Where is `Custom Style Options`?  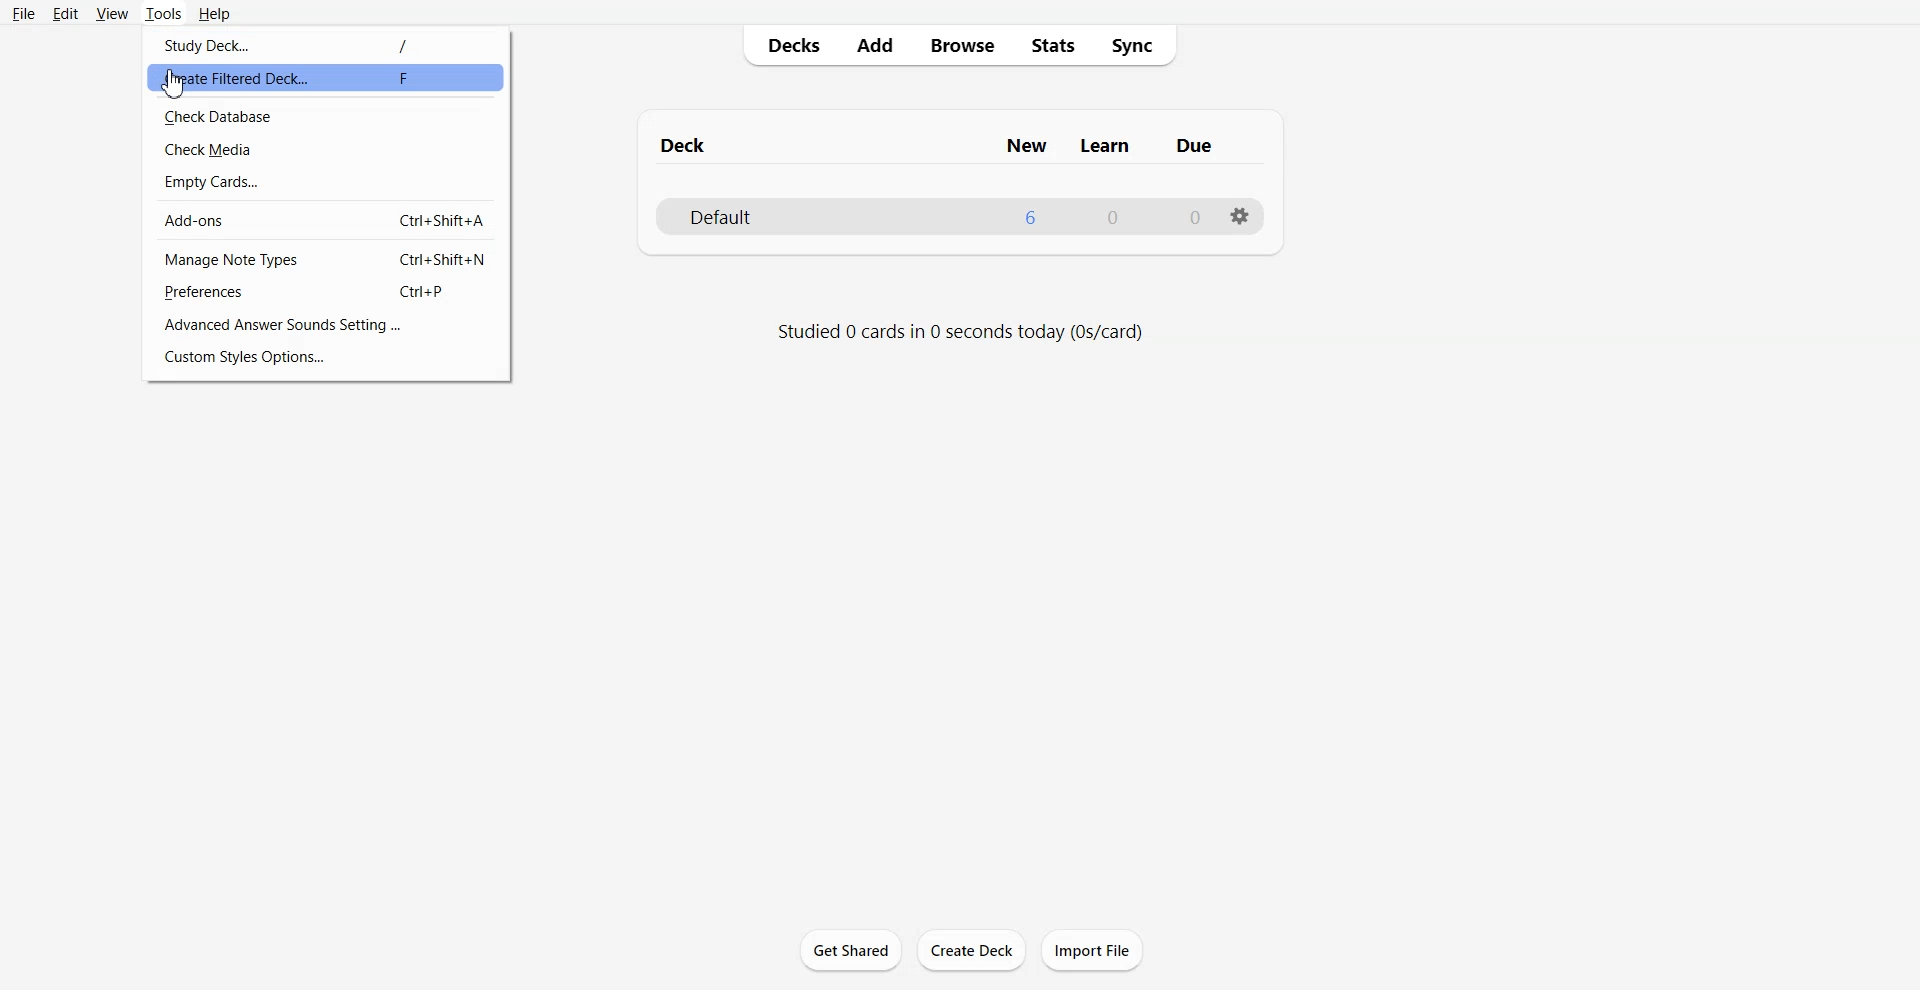 Custom Style Options is located at coordinates (328, 357).